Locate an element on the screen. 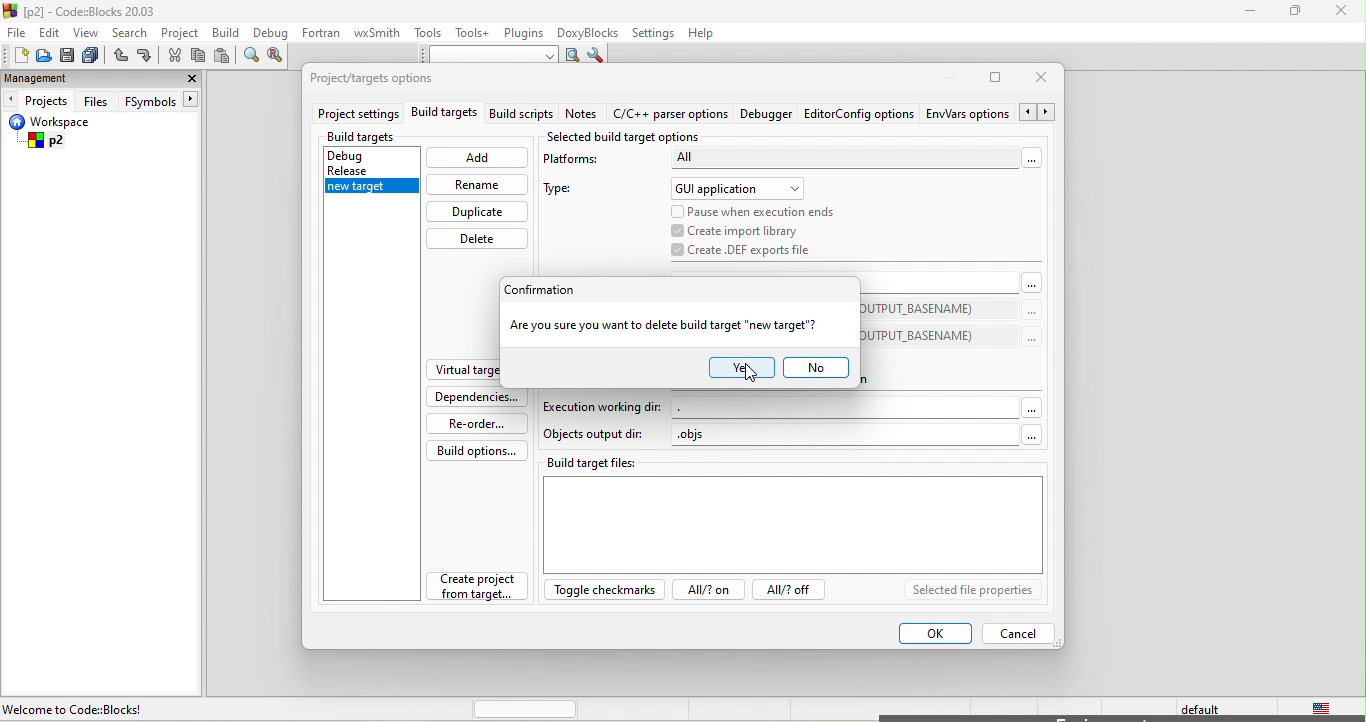 Image resolution: width=1366 pixels, height=722 pixels. confirmation is located at coordinates (551, 290).